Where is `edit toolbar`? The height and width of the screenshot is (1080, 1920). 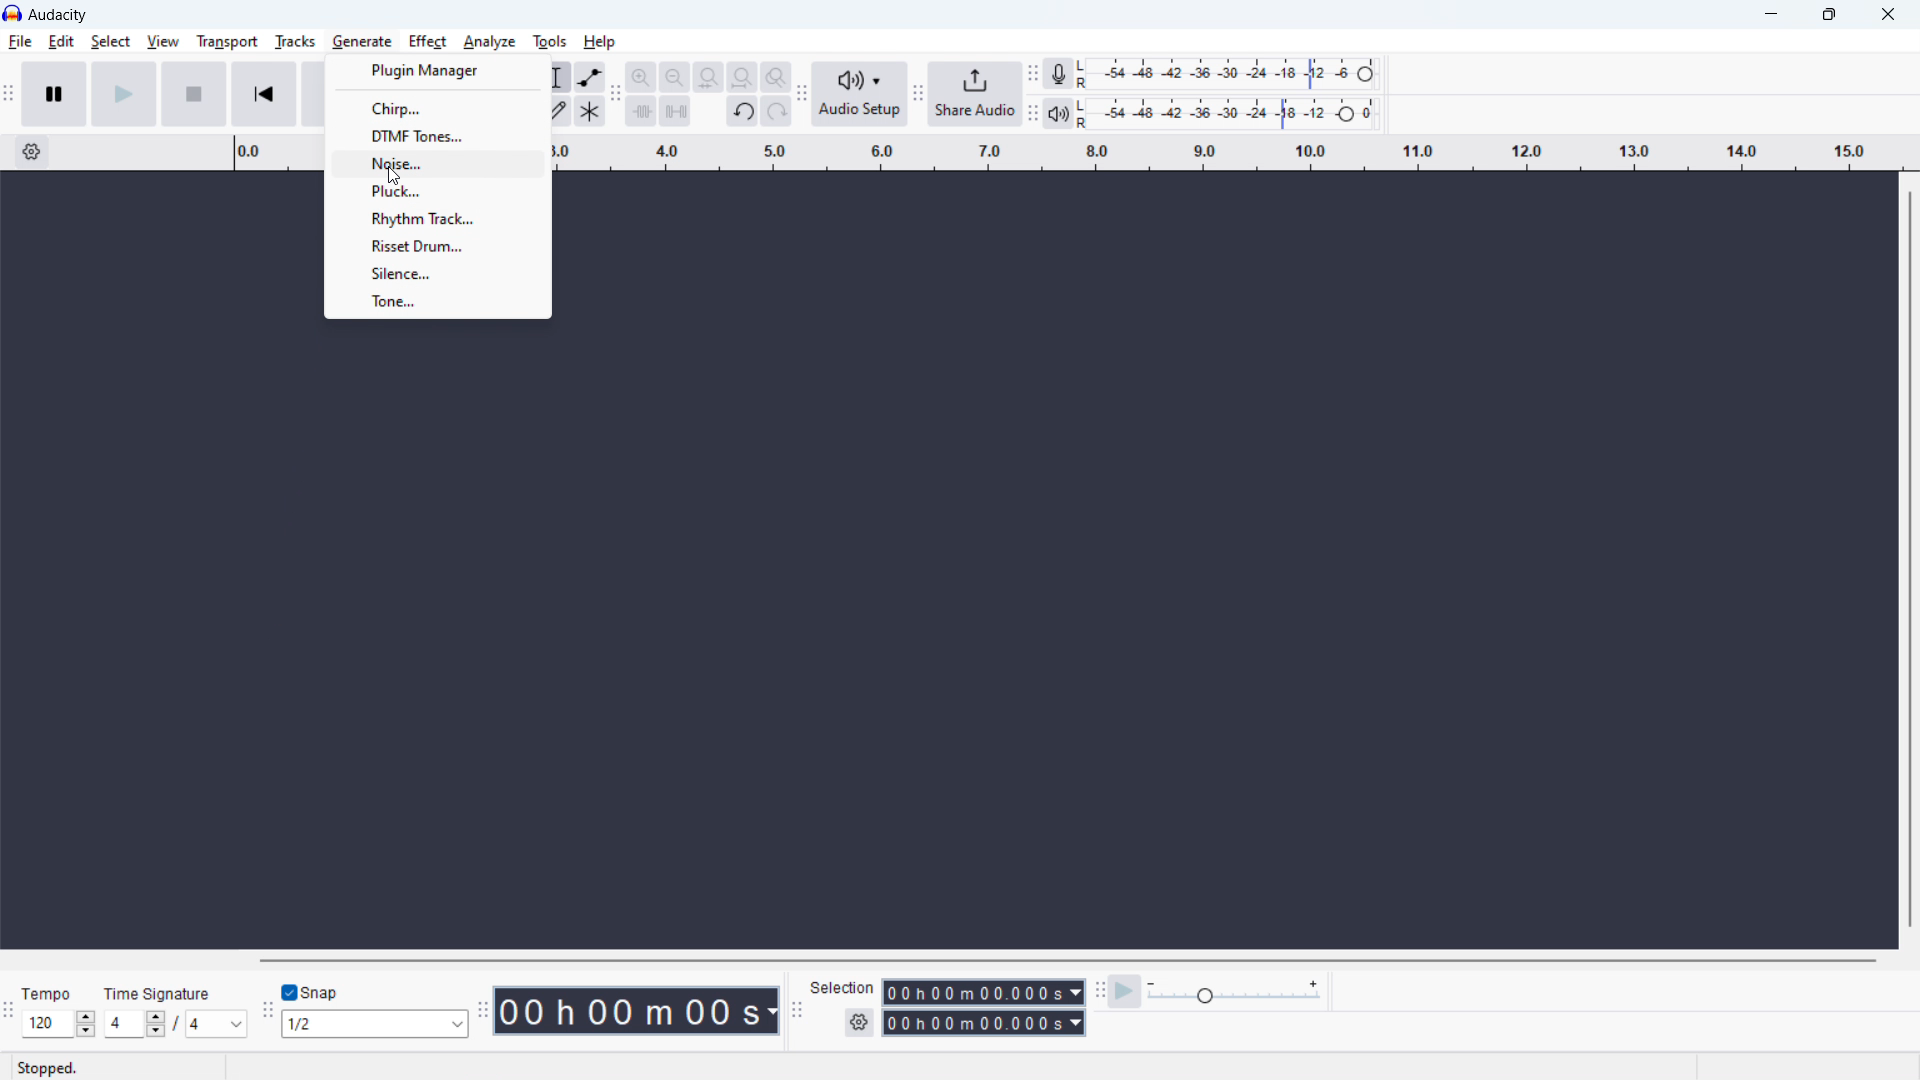
edit toolbar is located at coordinates (616, 95).